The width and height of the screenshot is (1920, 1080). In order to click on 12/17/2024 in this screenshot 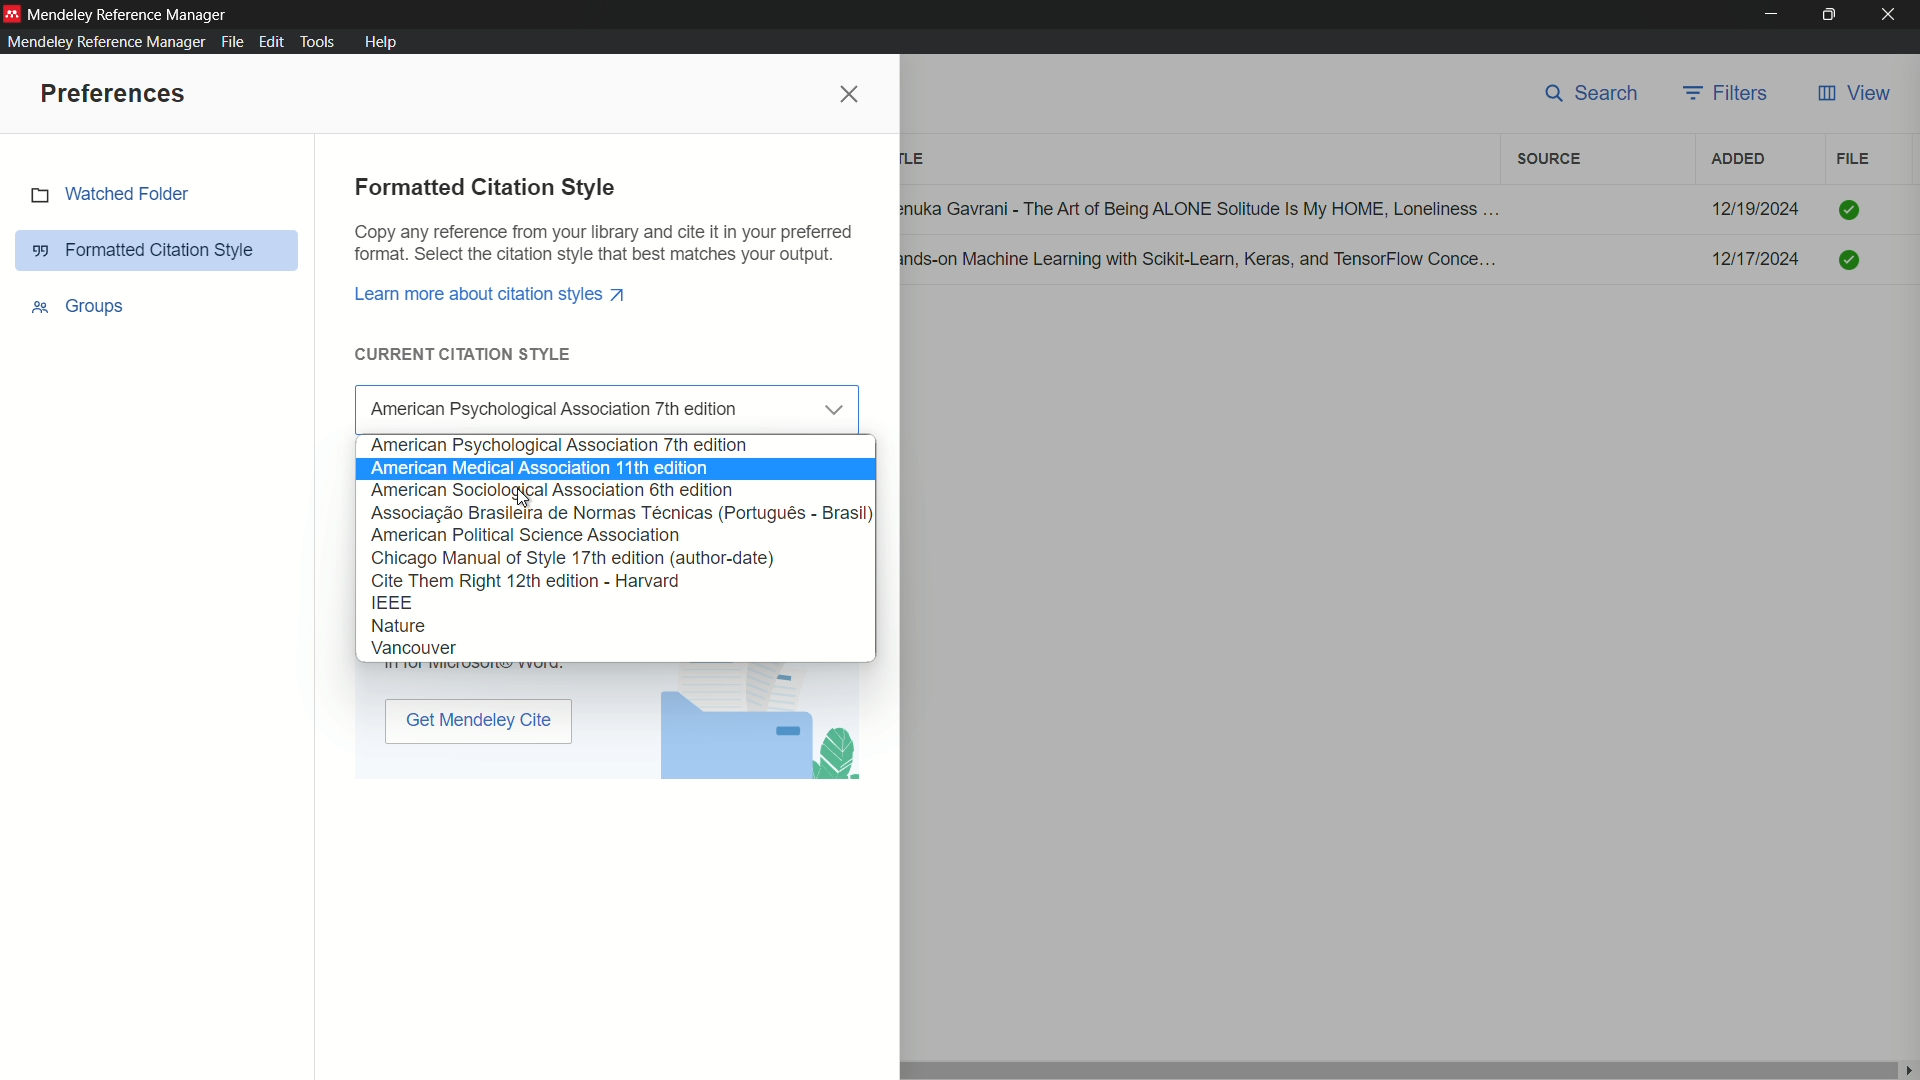, I will do `click(1756, 259)`.